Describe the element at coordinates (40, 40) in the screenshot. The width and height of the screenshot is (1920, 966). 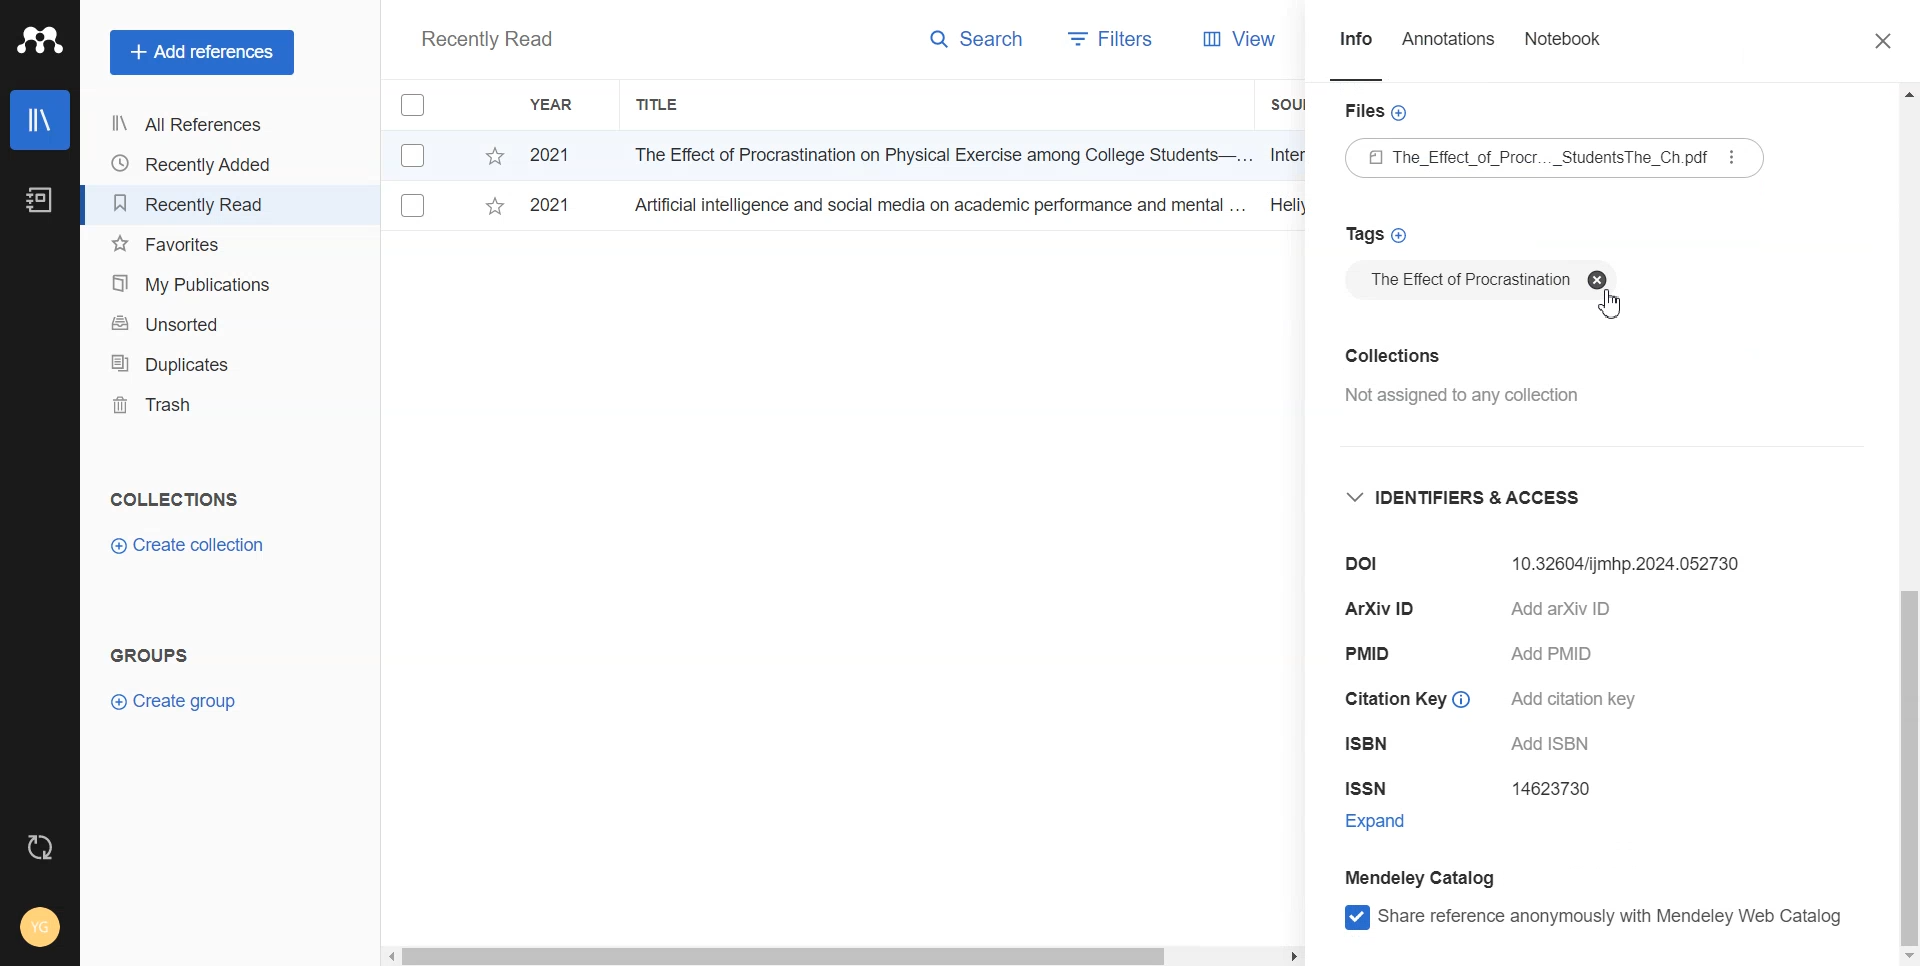
I see `Logo` at that location.